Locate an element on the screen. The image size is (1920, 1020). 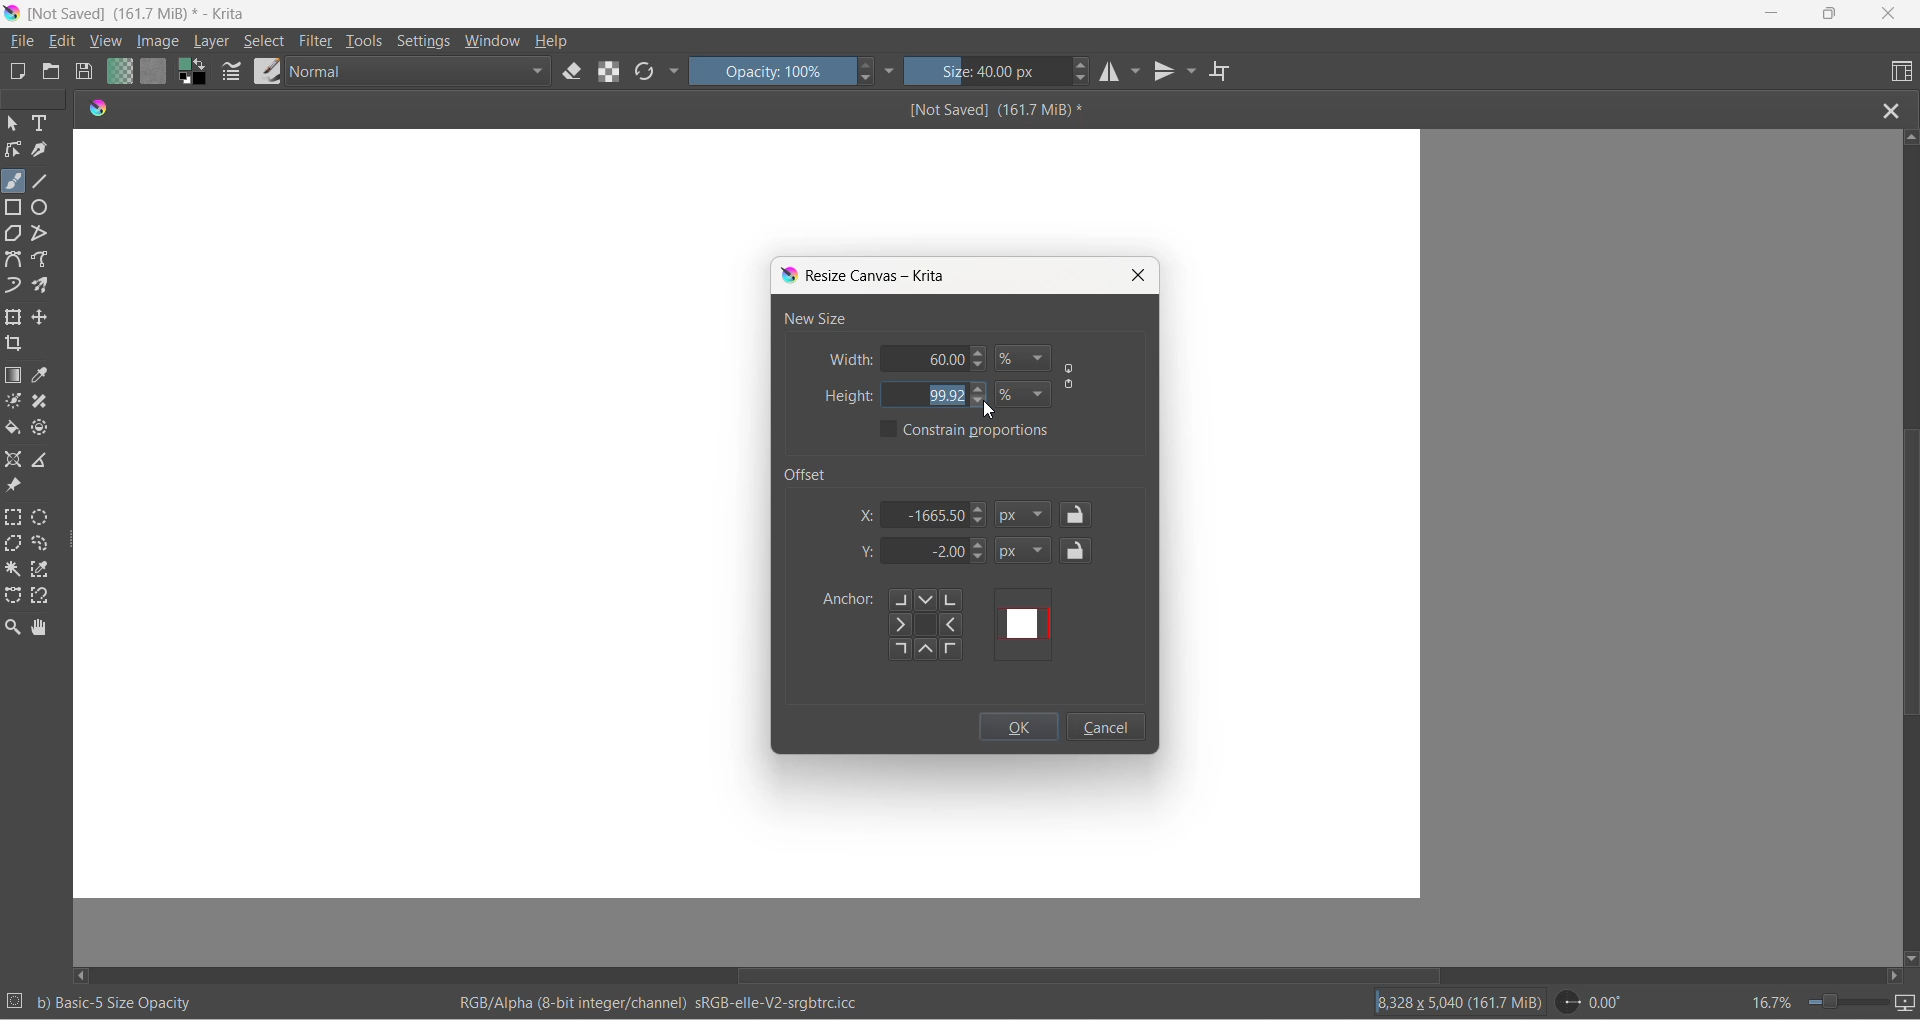
scroll left button is located at coordinates (85, 974).